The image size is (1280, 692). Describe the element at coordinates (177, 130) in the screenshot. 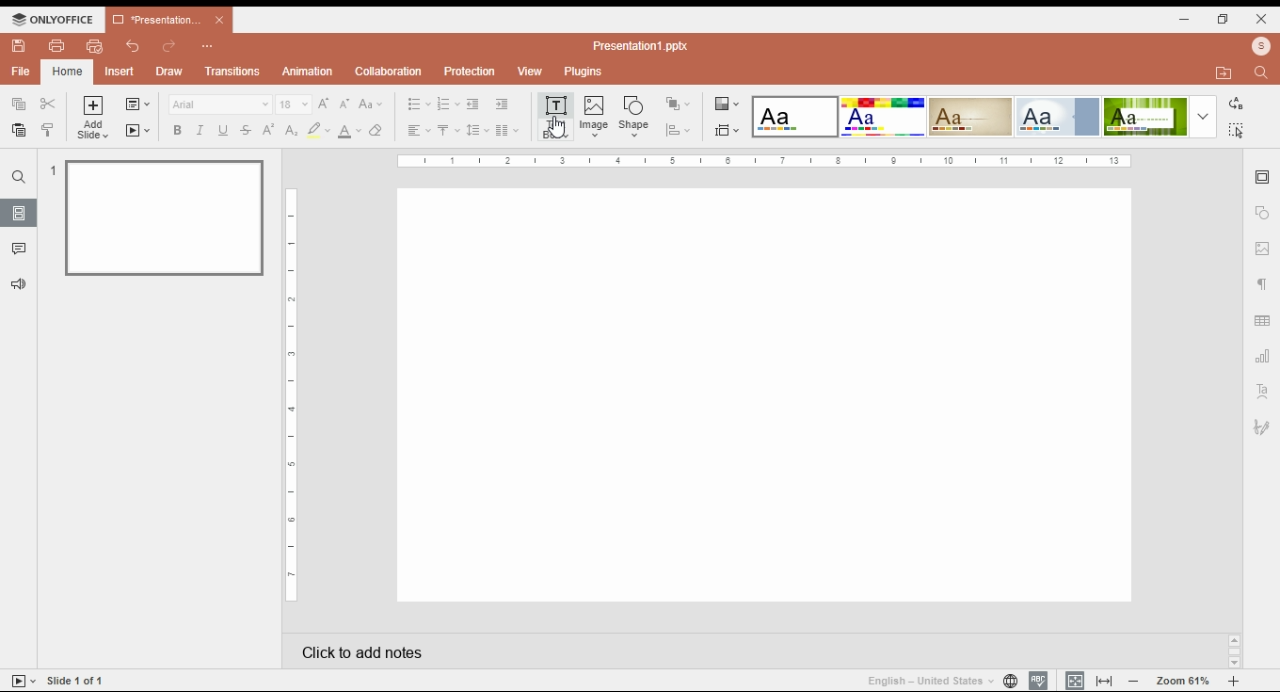

I see `bold` at that location.